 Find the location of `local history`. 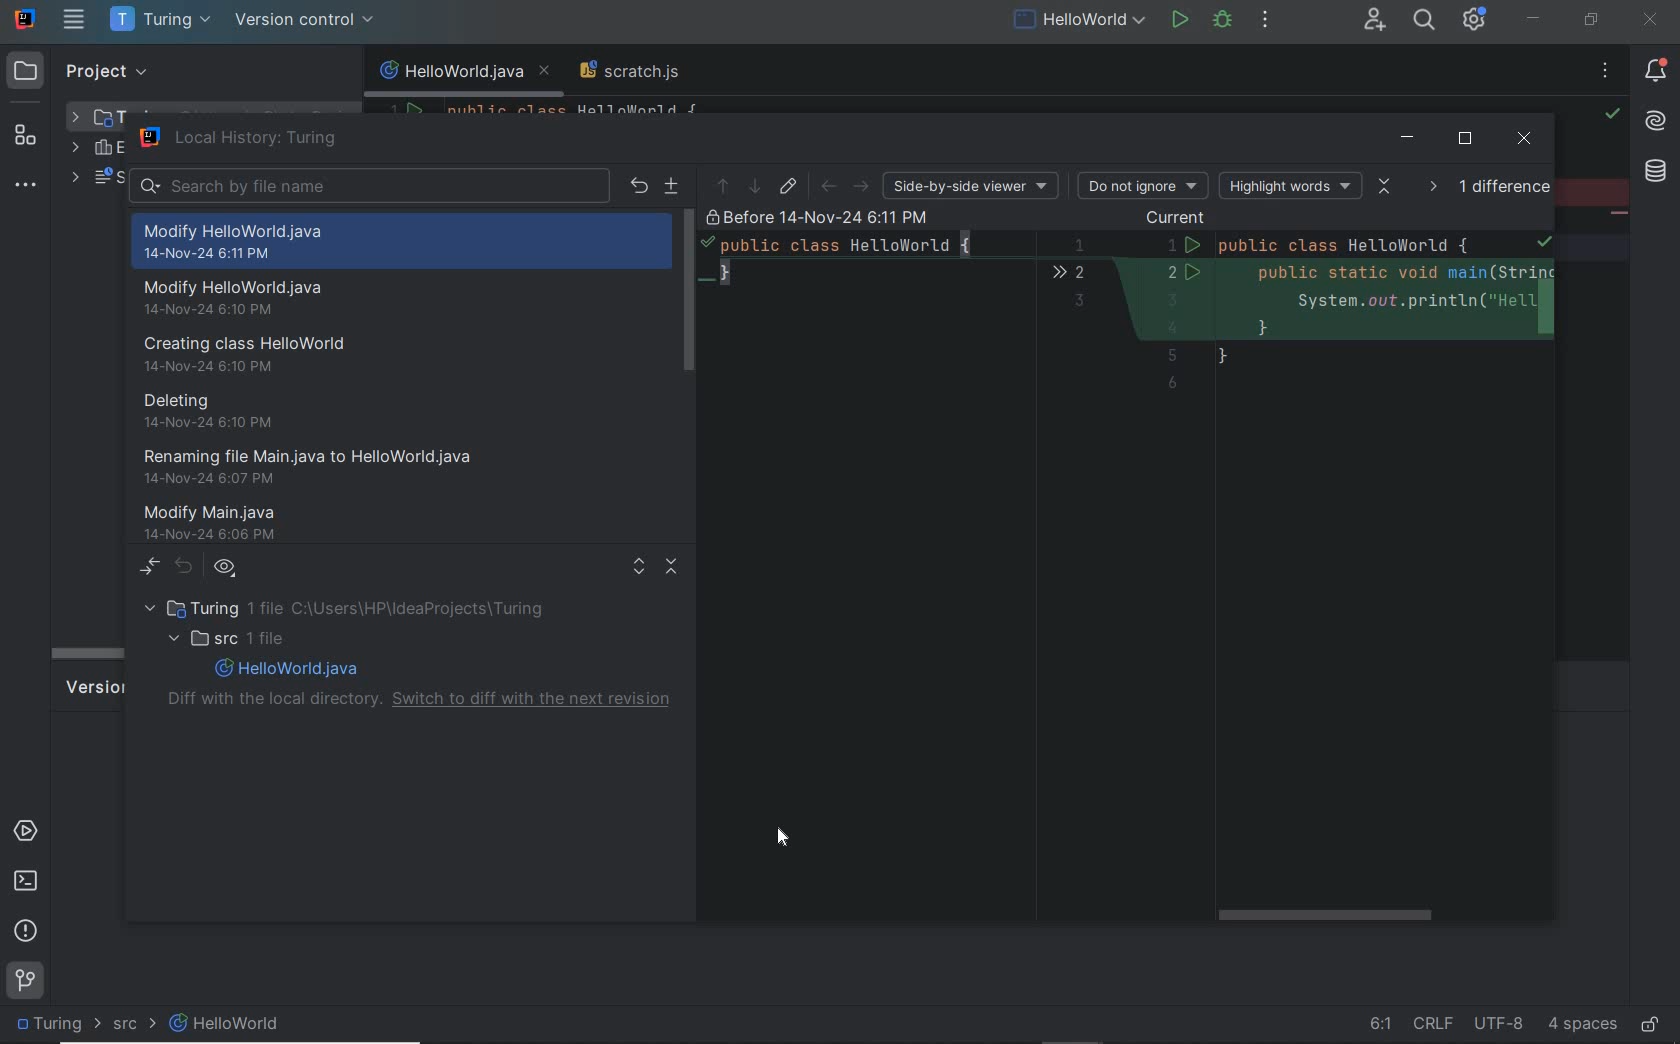

local history is located at coordinates (285, 138).